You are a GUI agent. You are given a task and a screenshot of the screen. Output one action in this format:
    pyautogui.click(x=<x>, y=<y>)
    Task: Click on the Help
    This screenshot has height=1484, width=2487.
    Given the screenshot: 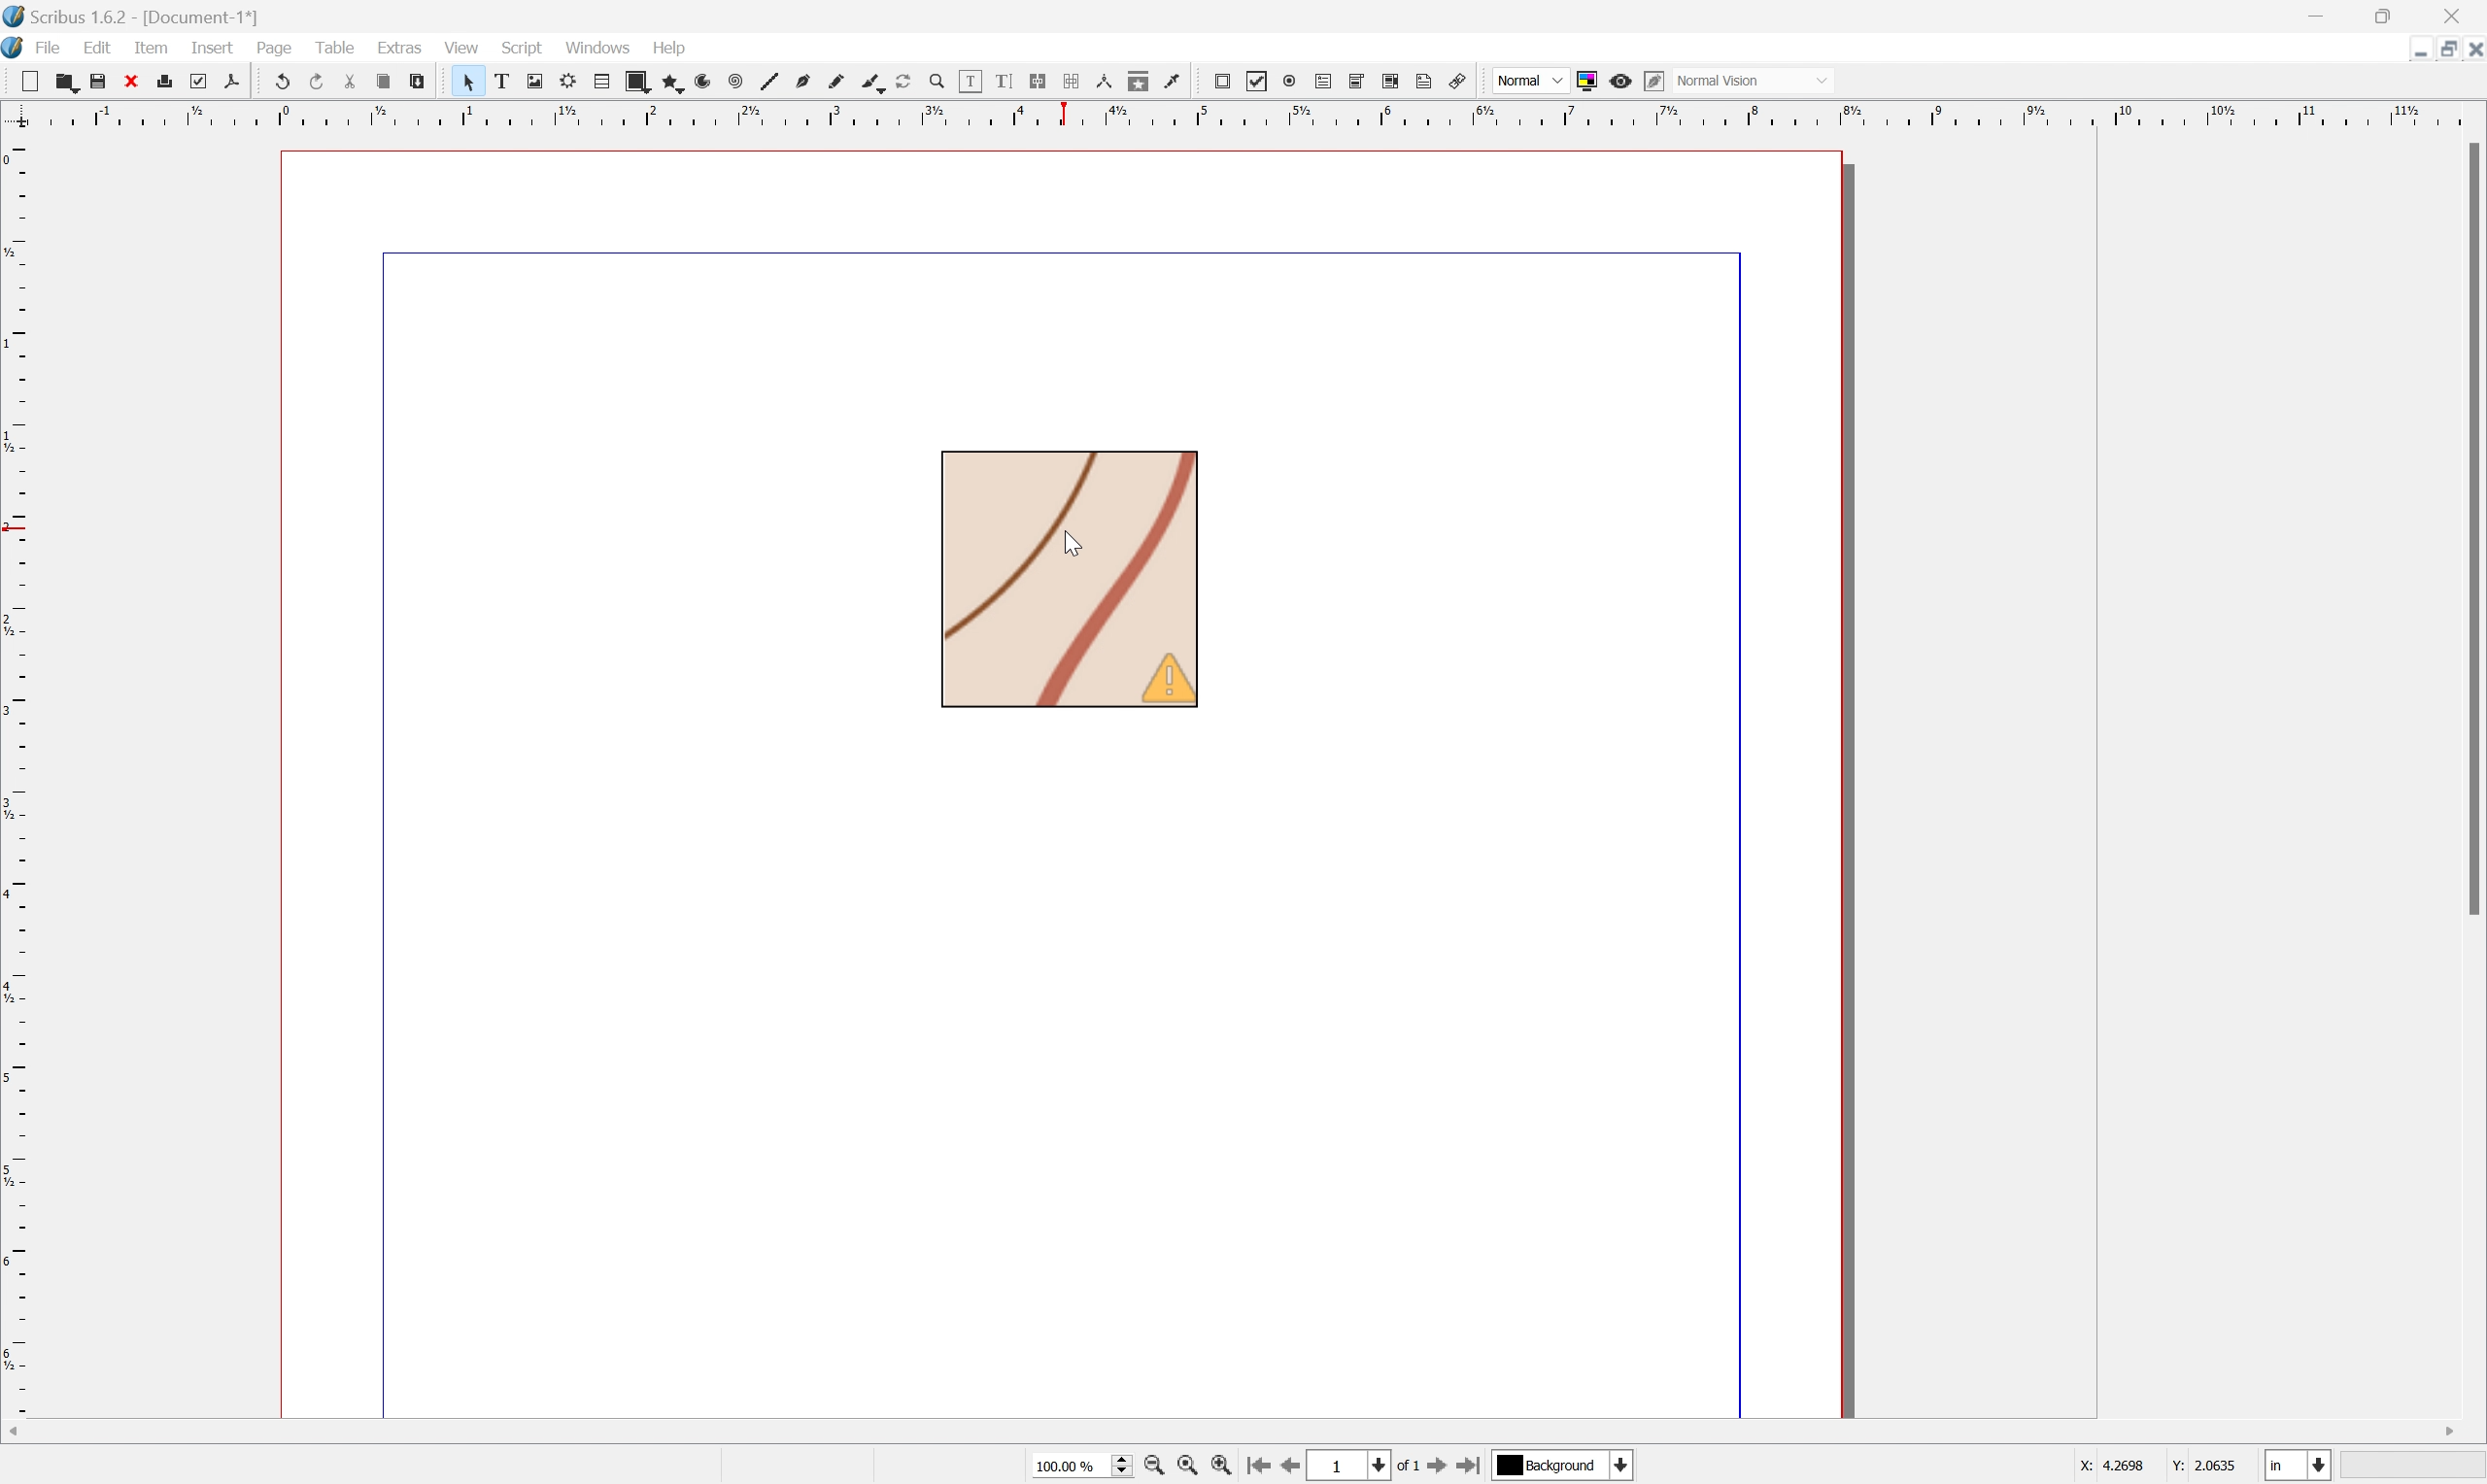 What is the action you would take?
    pyautogui.click(x=665, y=48)
    